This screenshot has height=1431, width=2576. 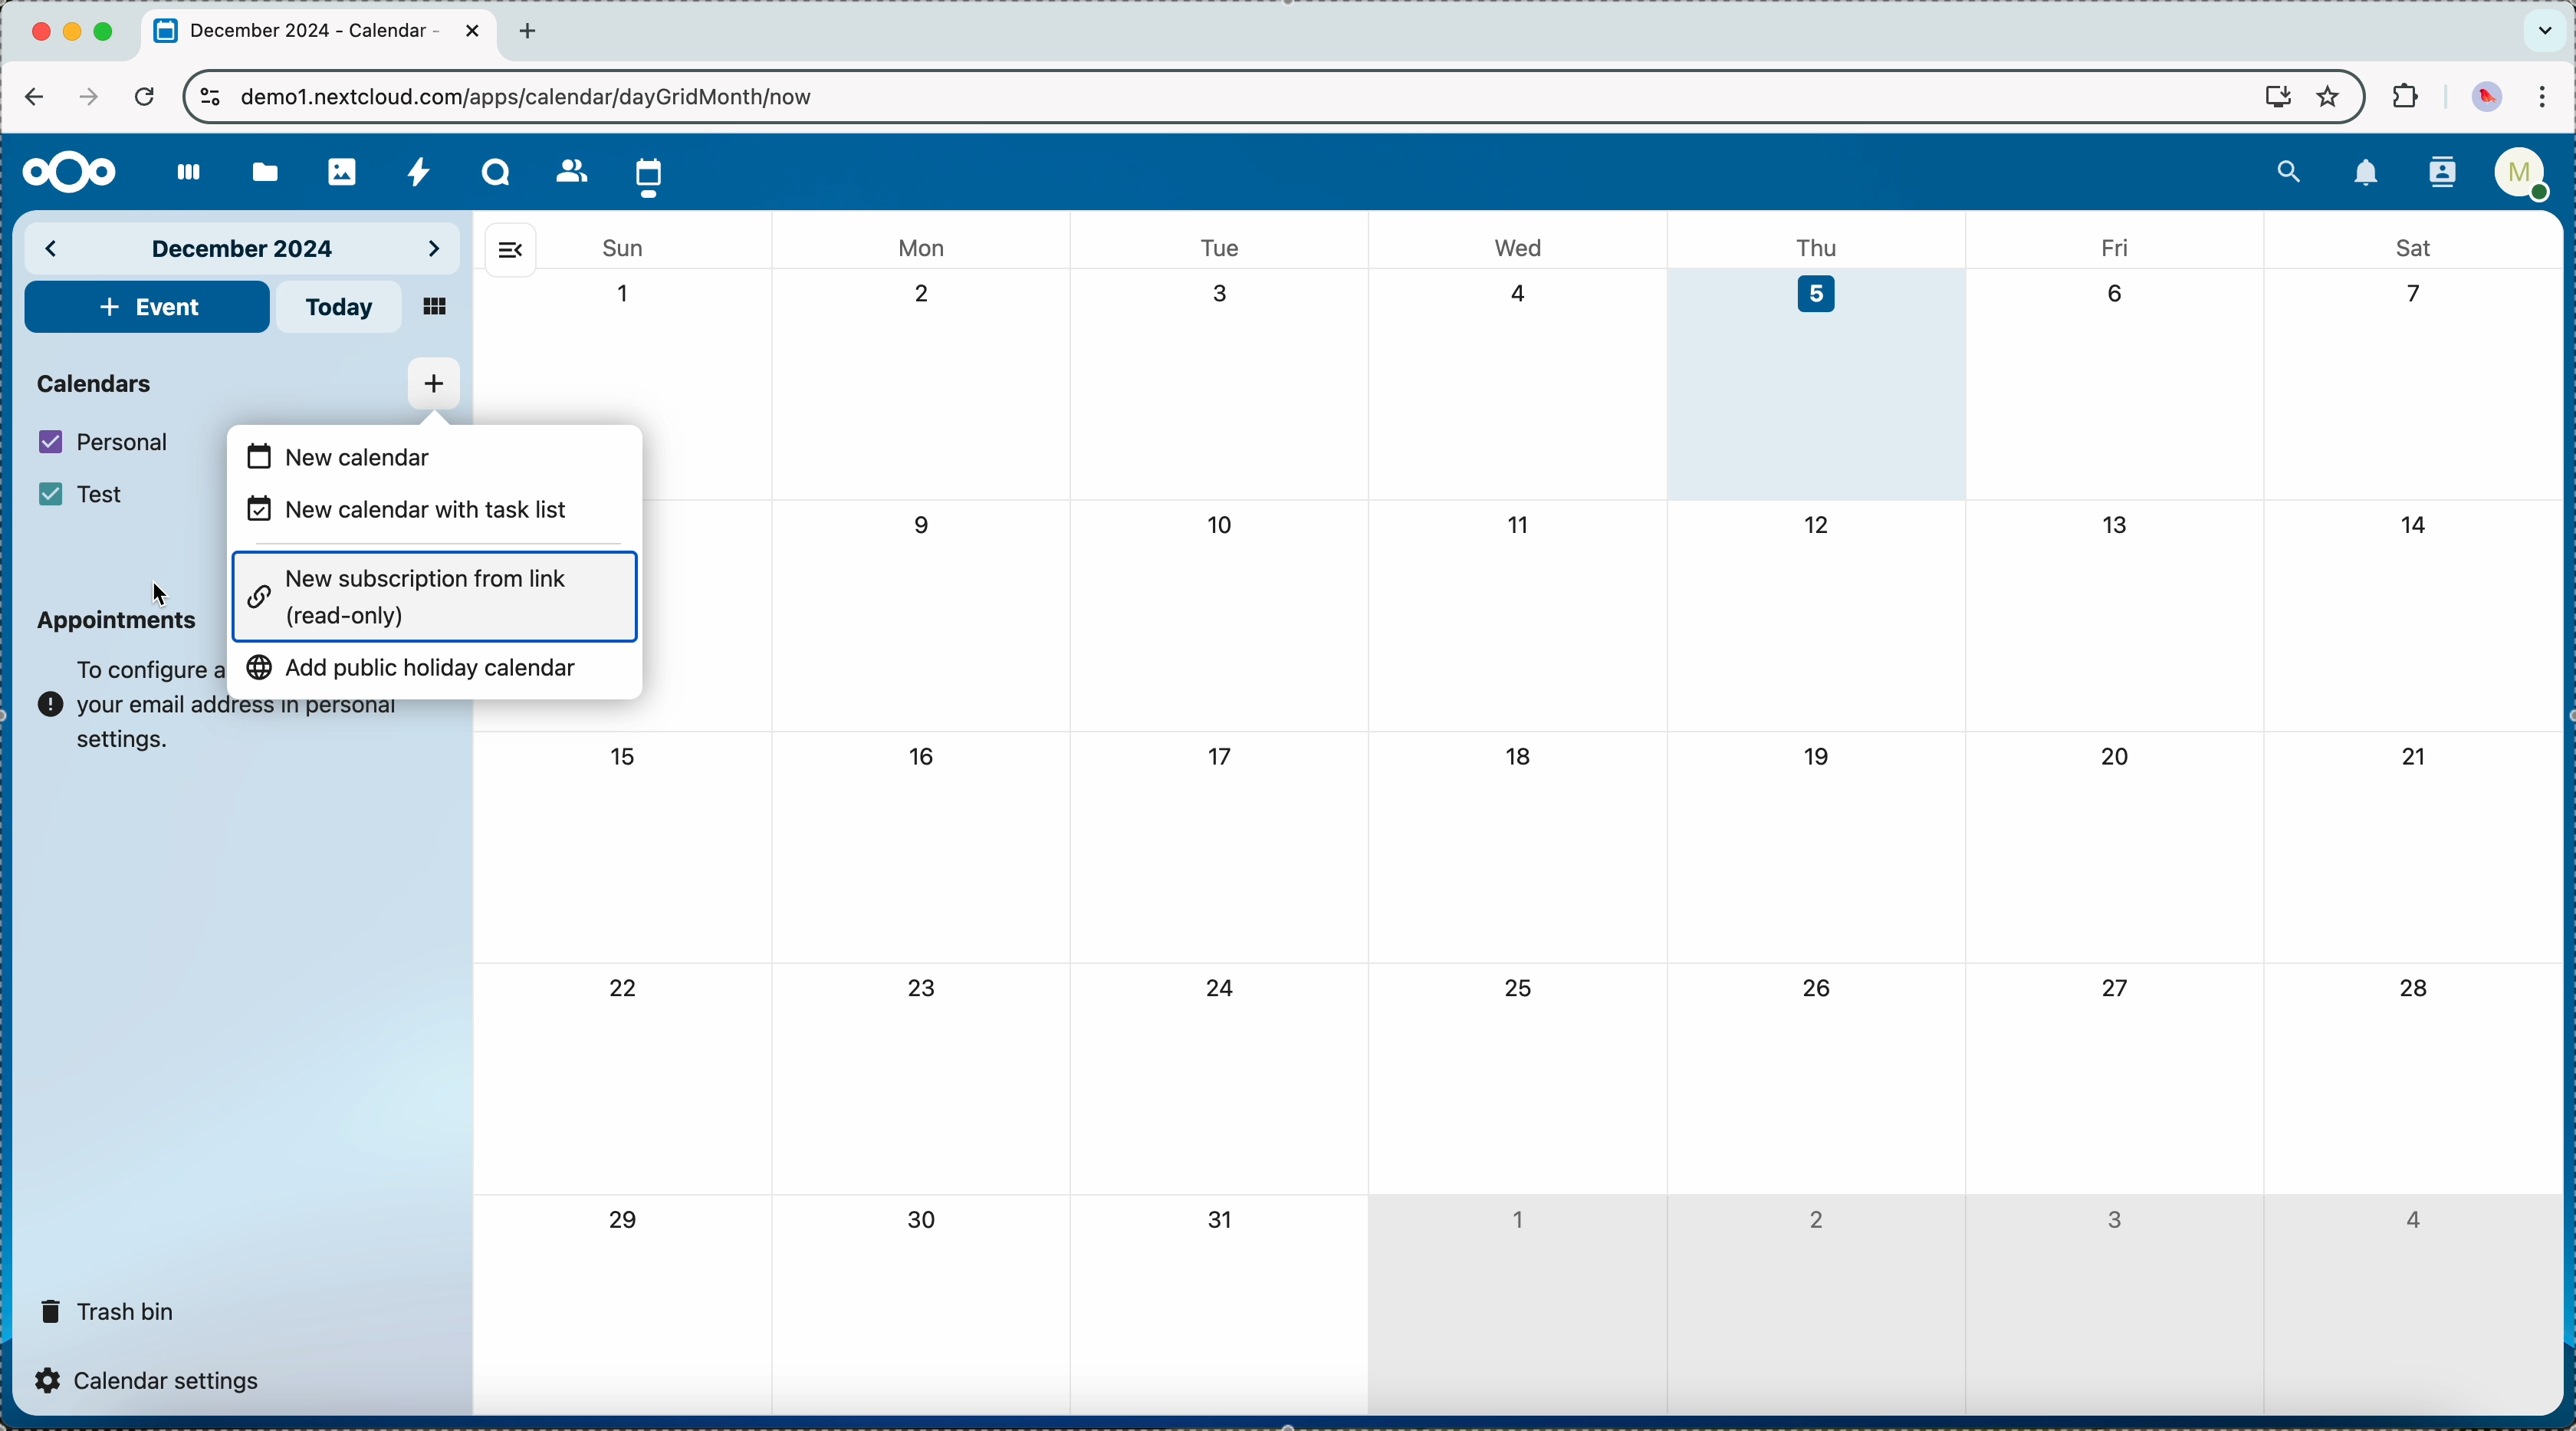 What do you see at coordinates (320, 33) in the screenshot?
I see `tab` at bounding box center [320, 33].